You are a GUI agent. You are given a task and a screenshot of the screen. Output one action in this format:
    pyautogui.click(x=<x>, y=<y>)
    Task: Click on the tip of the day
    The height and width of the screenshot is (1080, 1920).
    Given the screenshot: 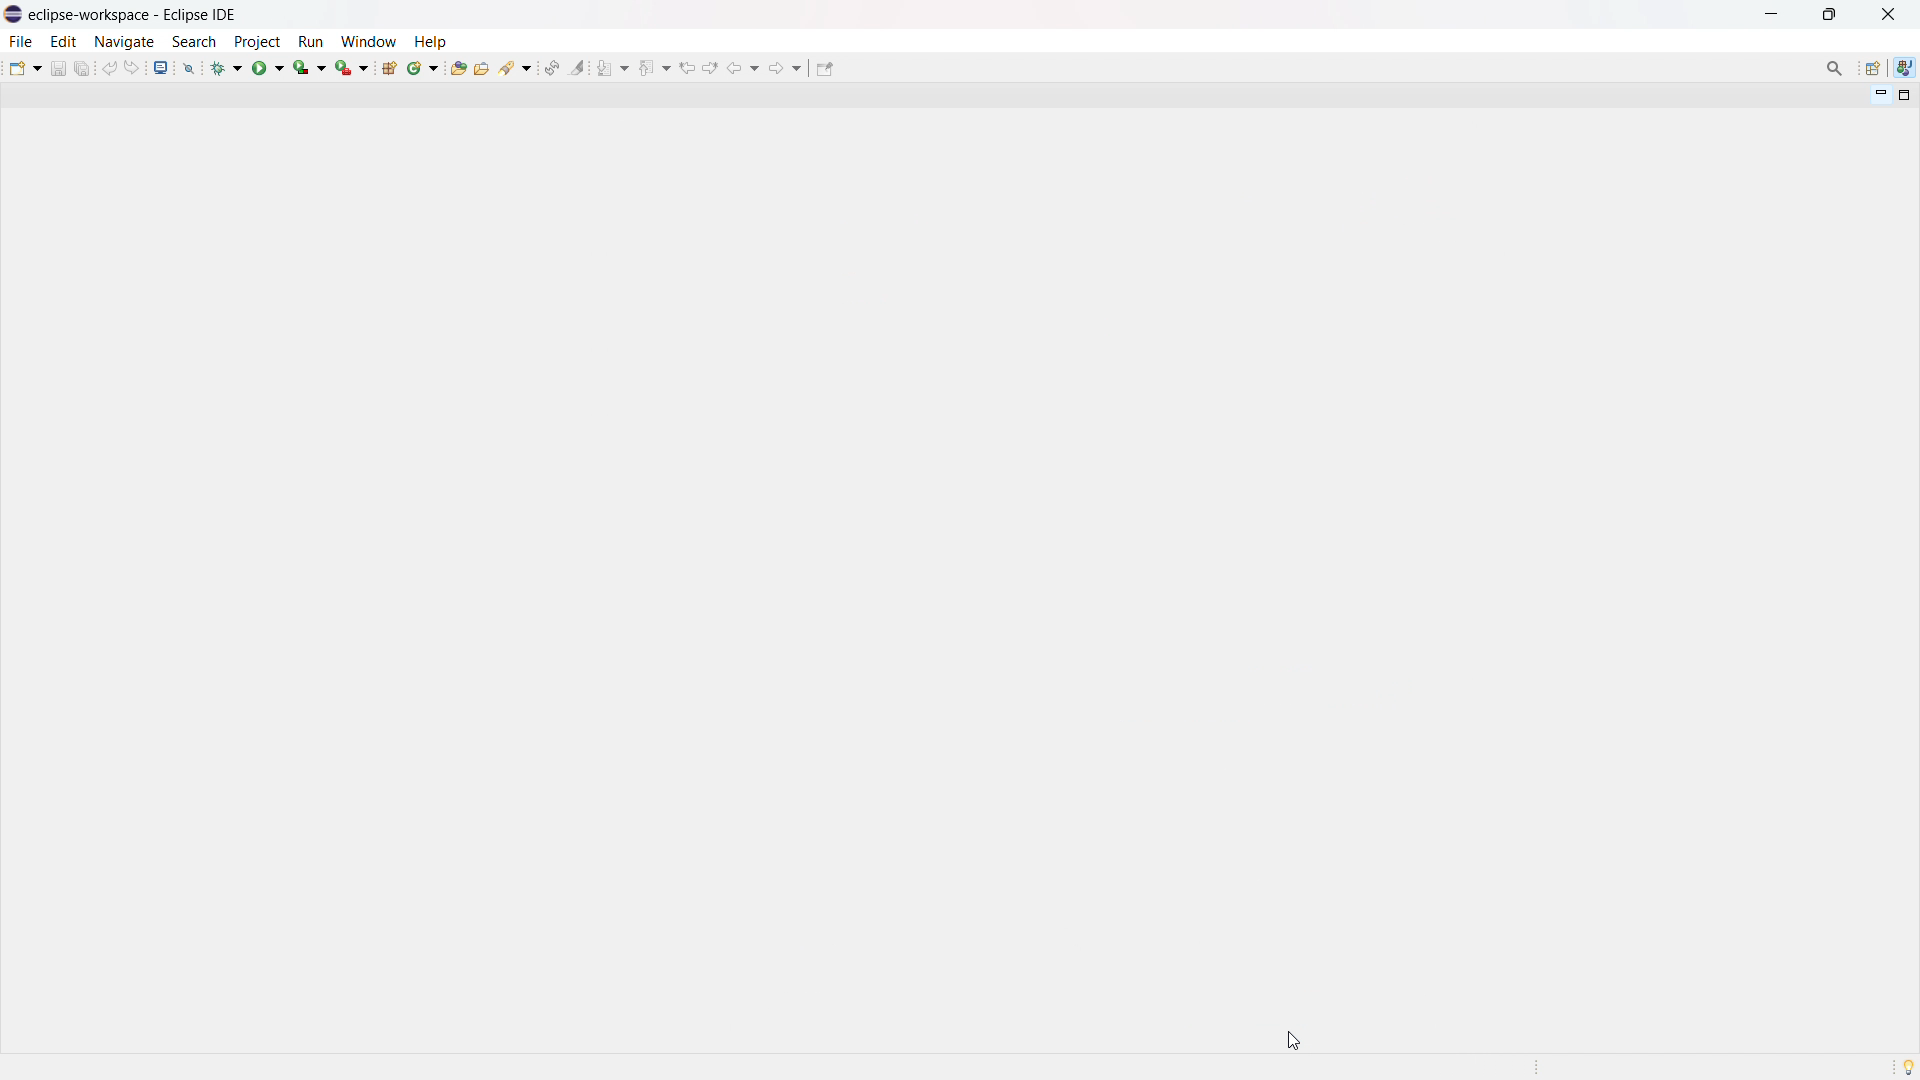 What is the action you would take?
    pyautogui.click(x=1908, y=1066)
    